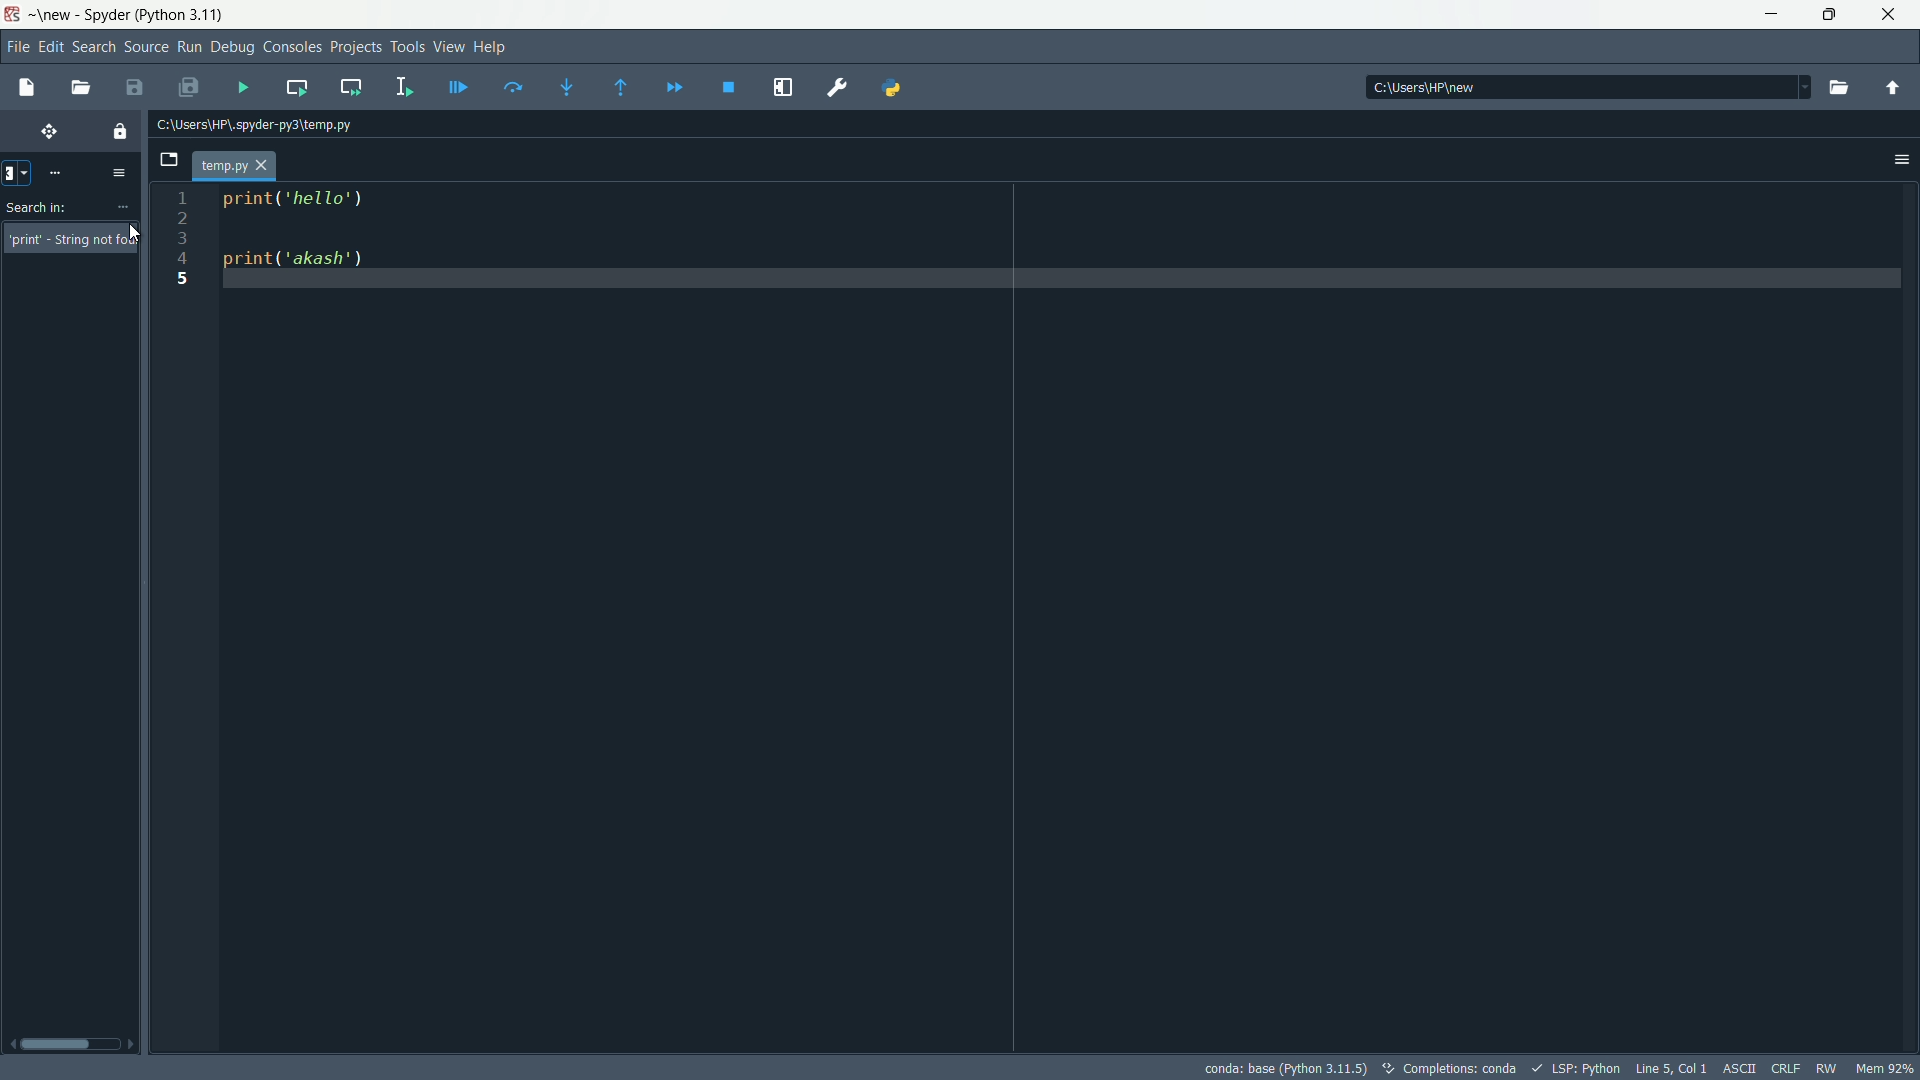 The height and width of the screenshot is (1080, 1920). What do you see at coordinates (399, 86) in the screenshot?
I see `run selection` at bounding box center [399, 86].